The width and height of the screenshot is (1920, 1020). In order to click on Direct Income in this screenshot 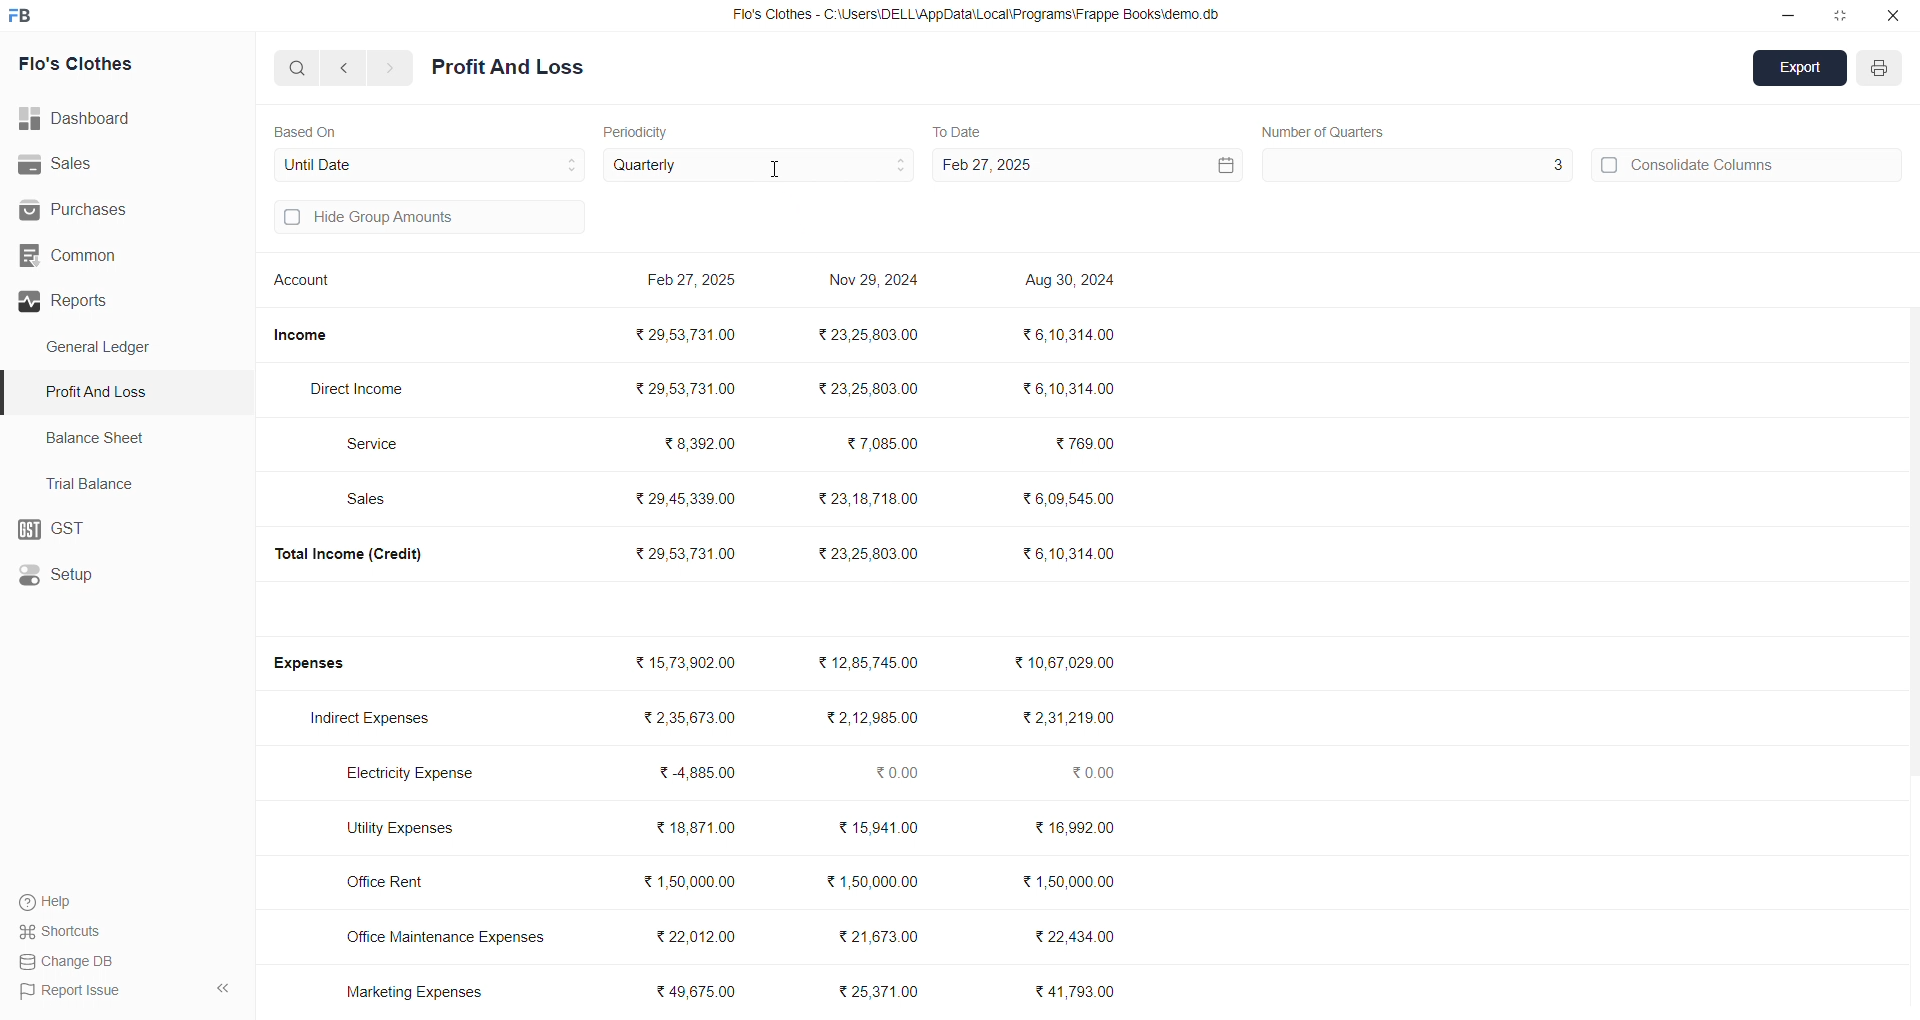, I will do `click(367, 390)`.